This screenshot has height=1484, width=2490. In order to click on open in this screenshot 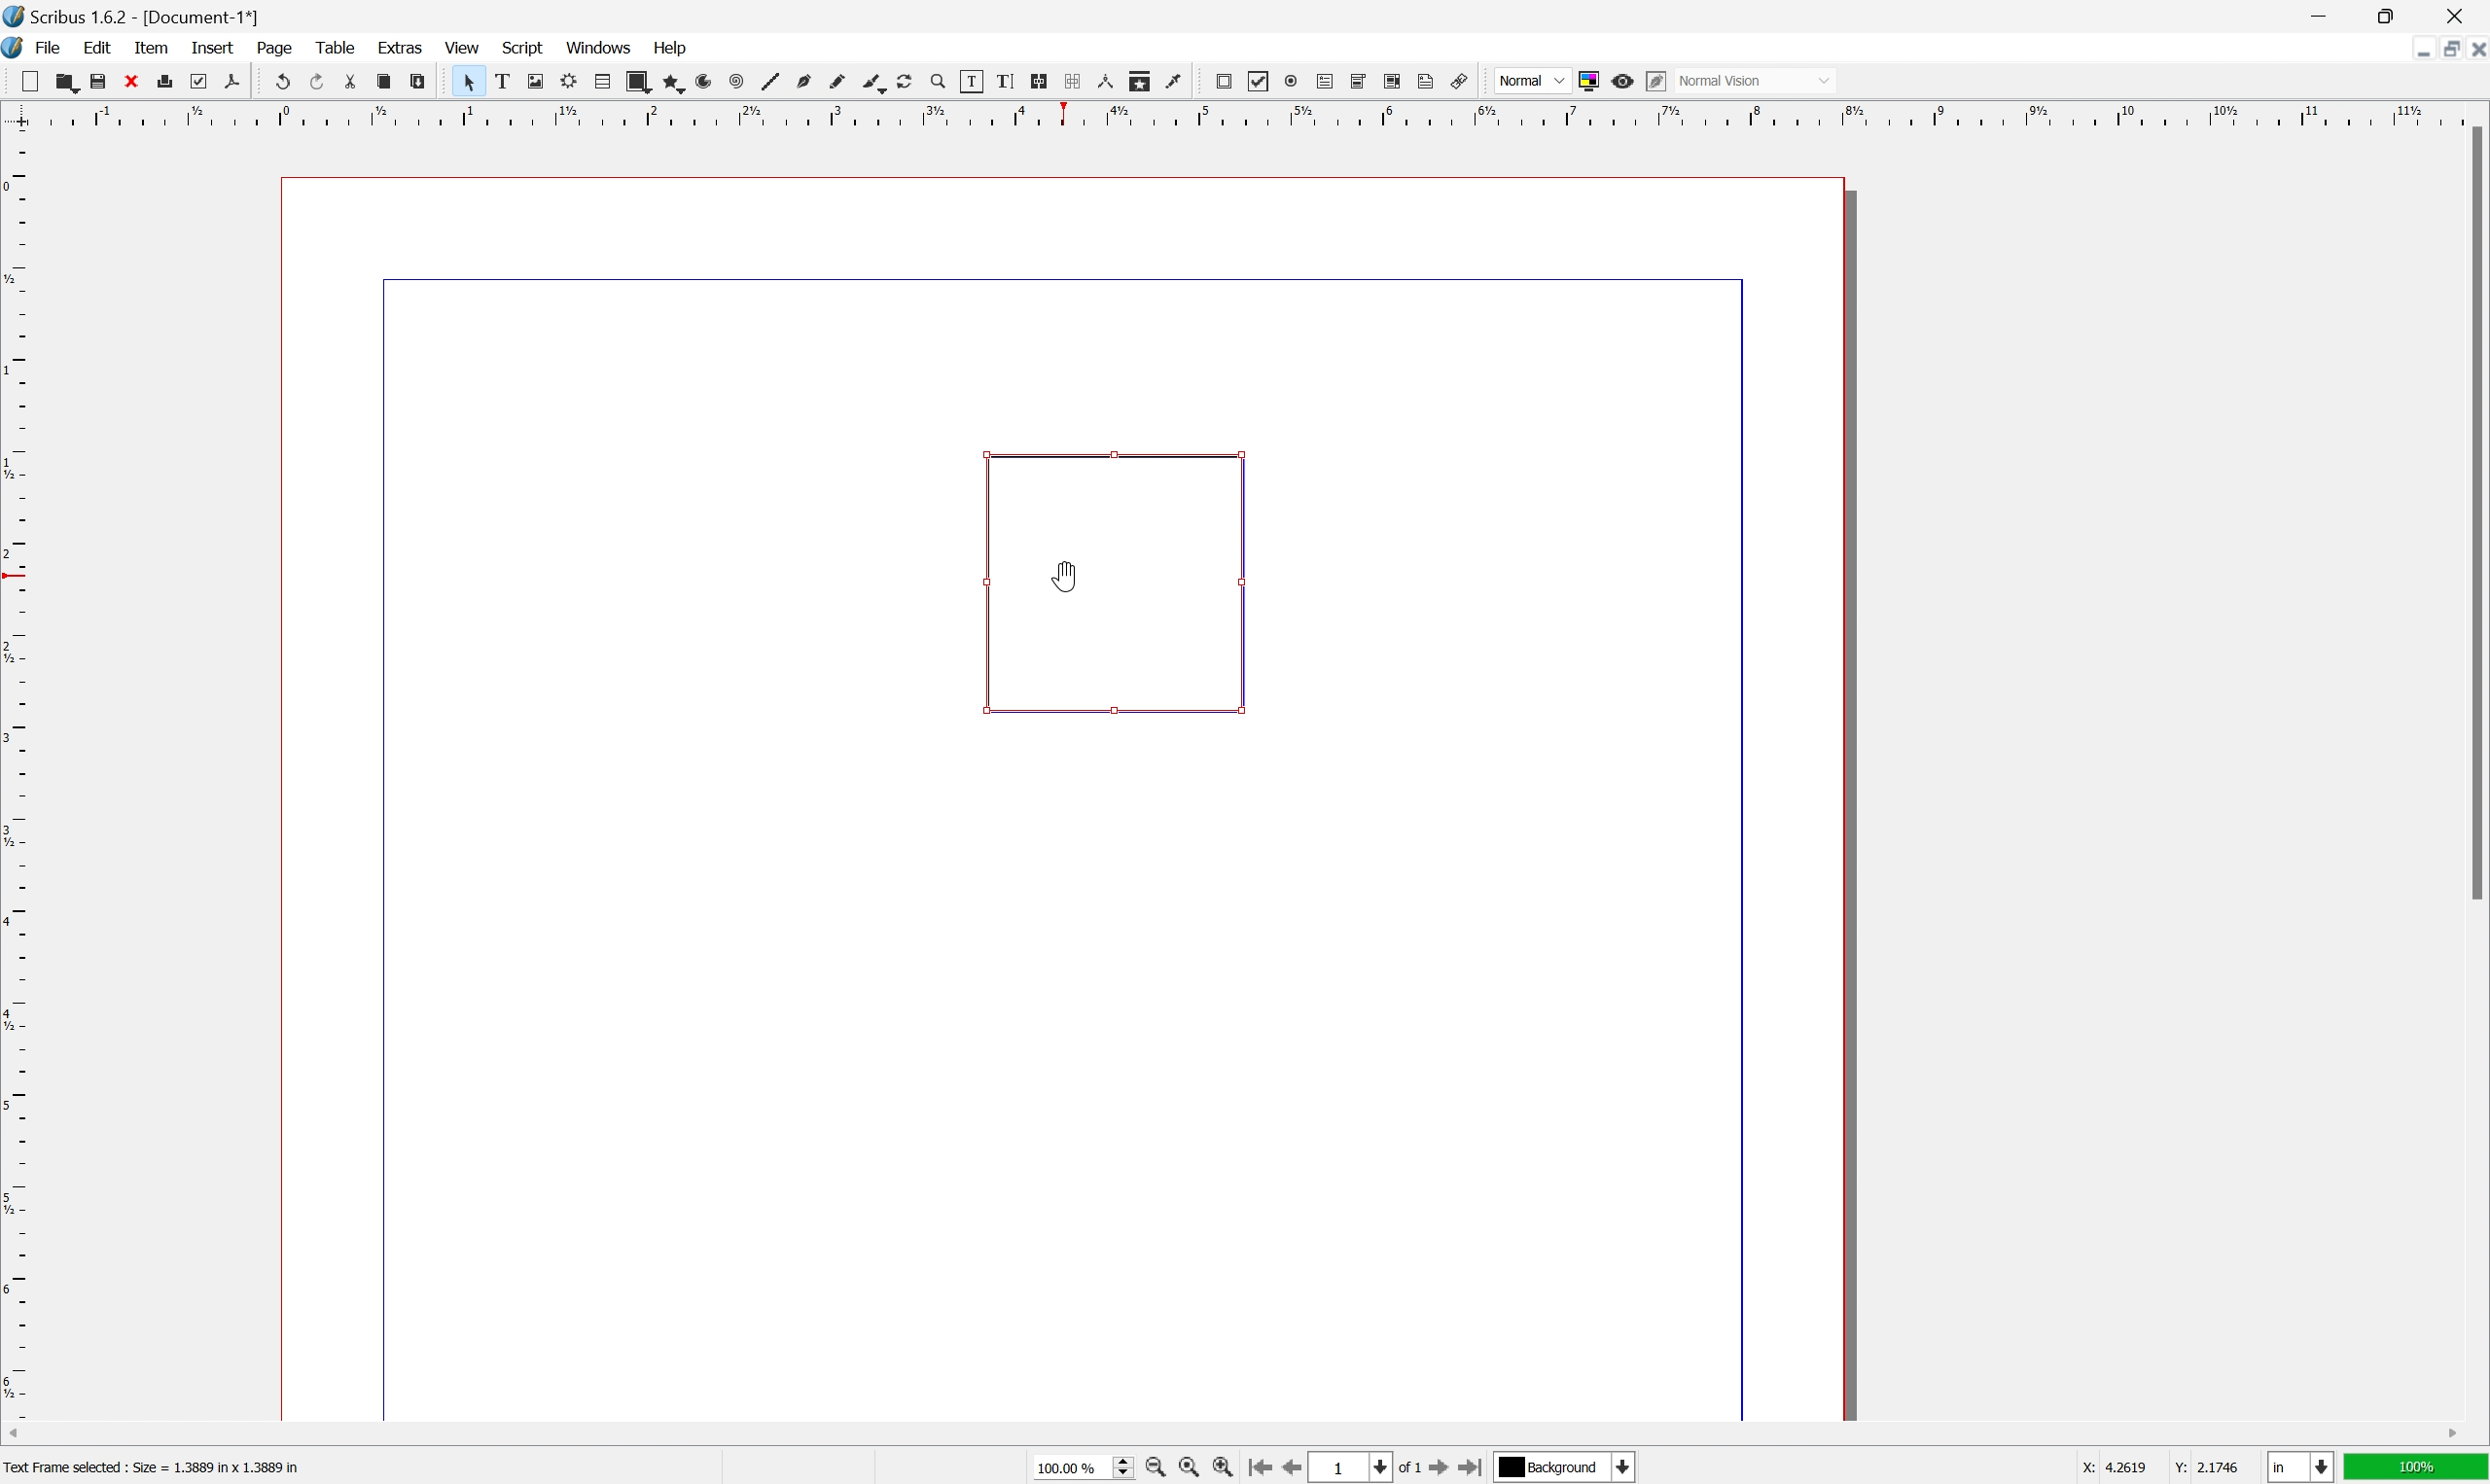, I will do `click(68, 81)`.